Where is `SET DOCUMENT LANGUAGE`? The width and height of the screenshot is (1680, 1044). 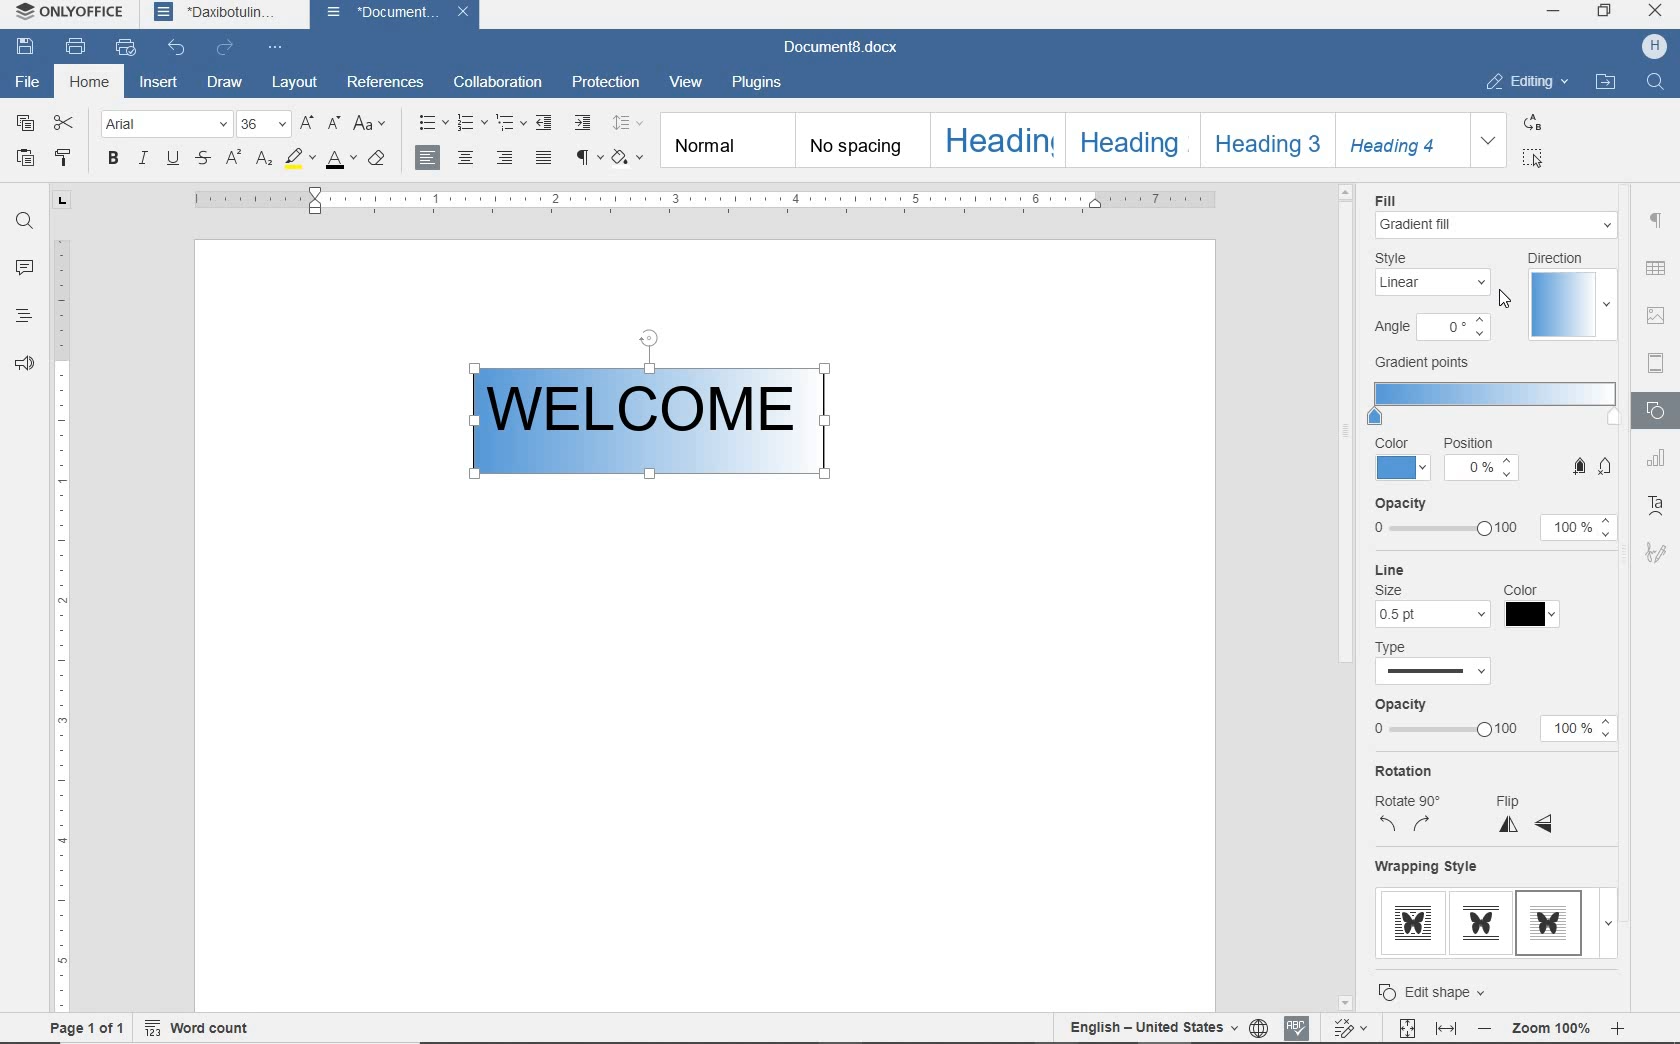 SET DOCUMENT LANGUAGE is located at coordinates (1260, 1029).